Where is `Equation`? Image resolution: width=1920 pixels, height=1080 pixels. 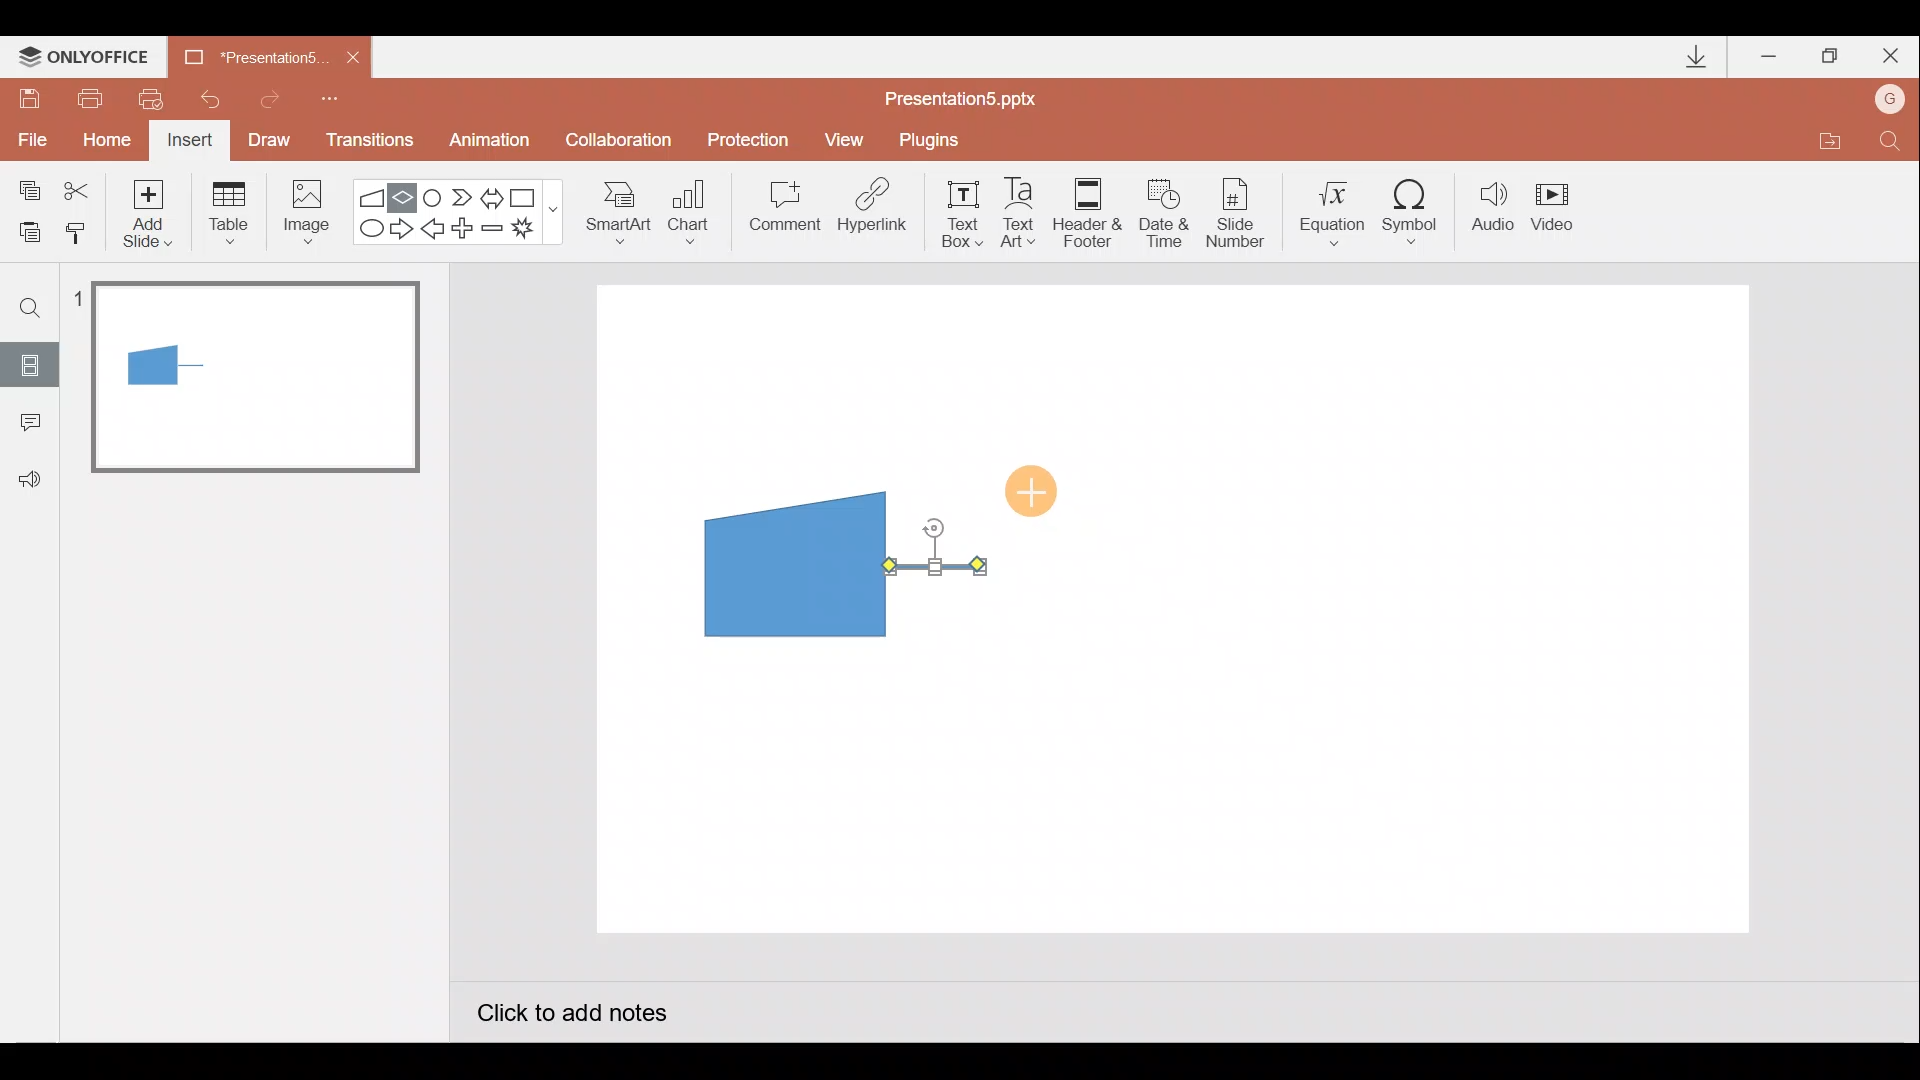 Equation is located at coordinates (1336, 210).